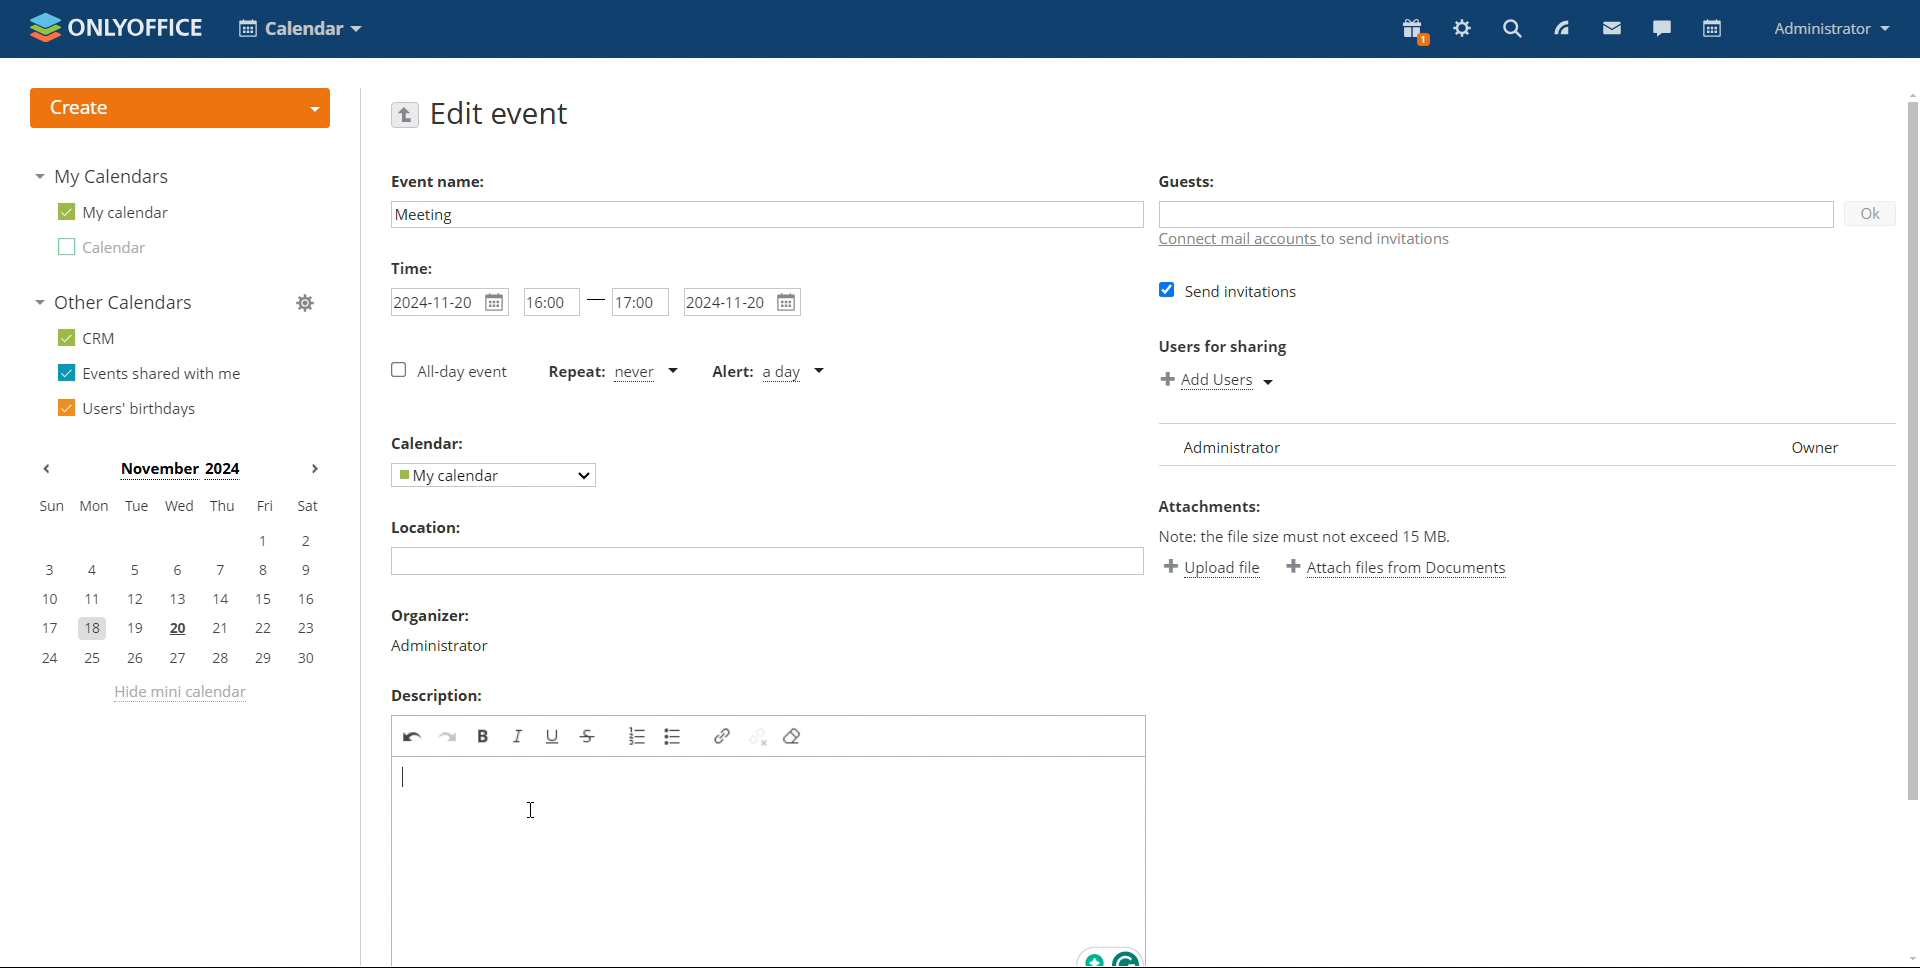  I want to click on go back, so click(405, 115).